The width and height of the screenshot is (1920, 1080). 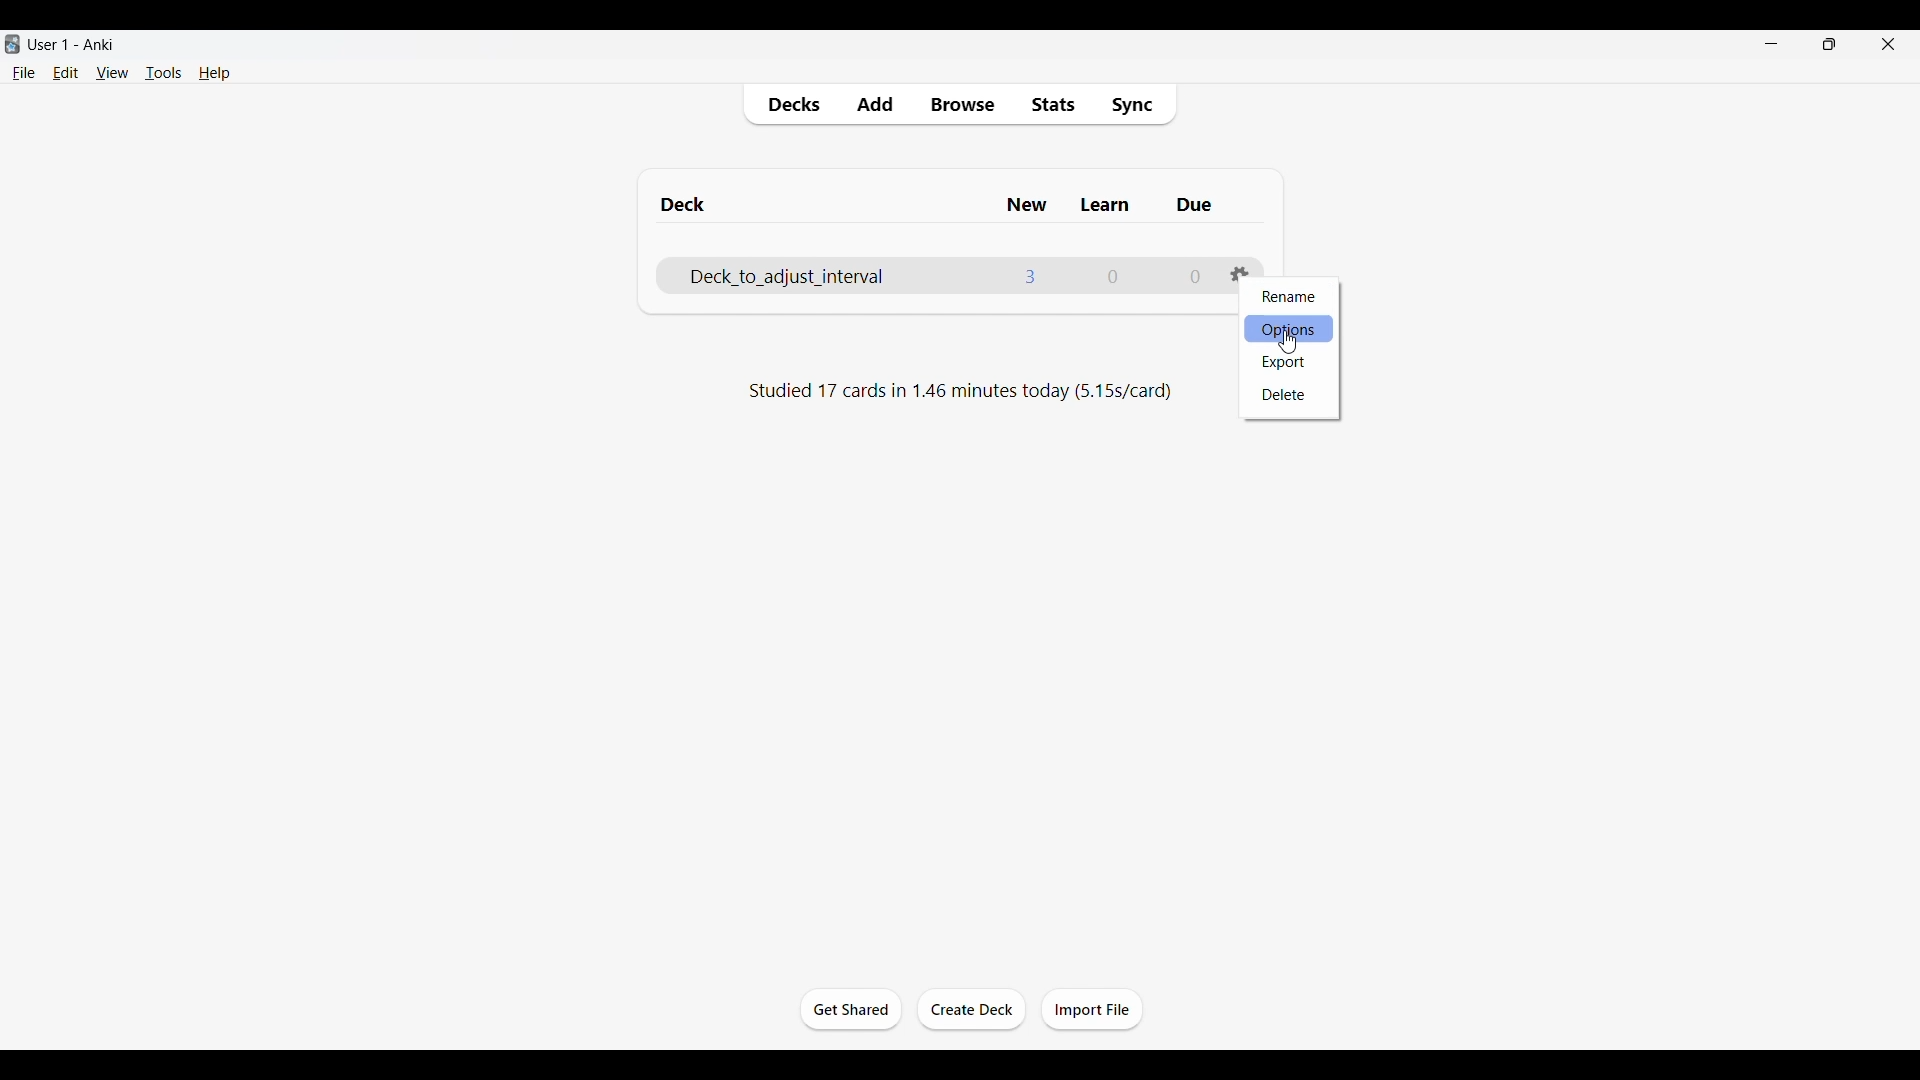 I want to click on Minimize, so click(x=1772, y=44).